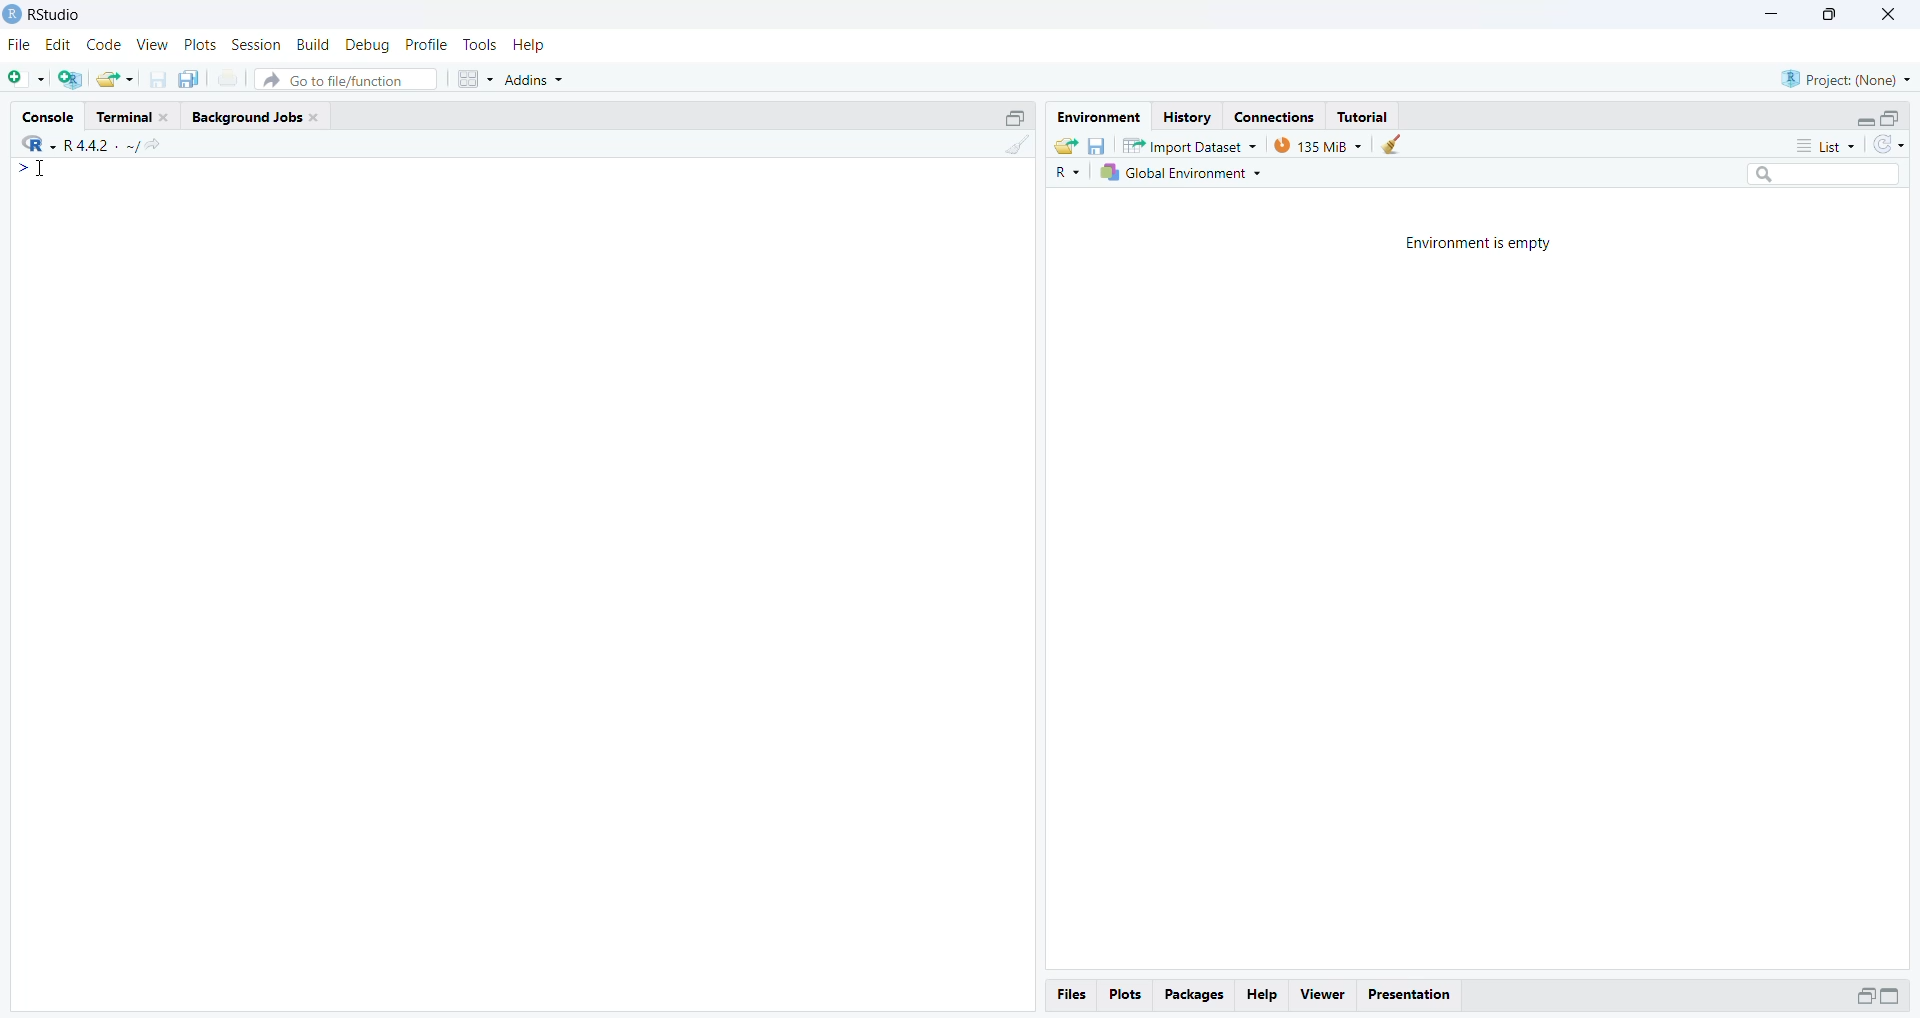 This screenshot has width=1920, height=1018. What do you see at coordinates (1772, 15) in the screenshot?
I see `Minimize` at bounding box center [1772, 15].